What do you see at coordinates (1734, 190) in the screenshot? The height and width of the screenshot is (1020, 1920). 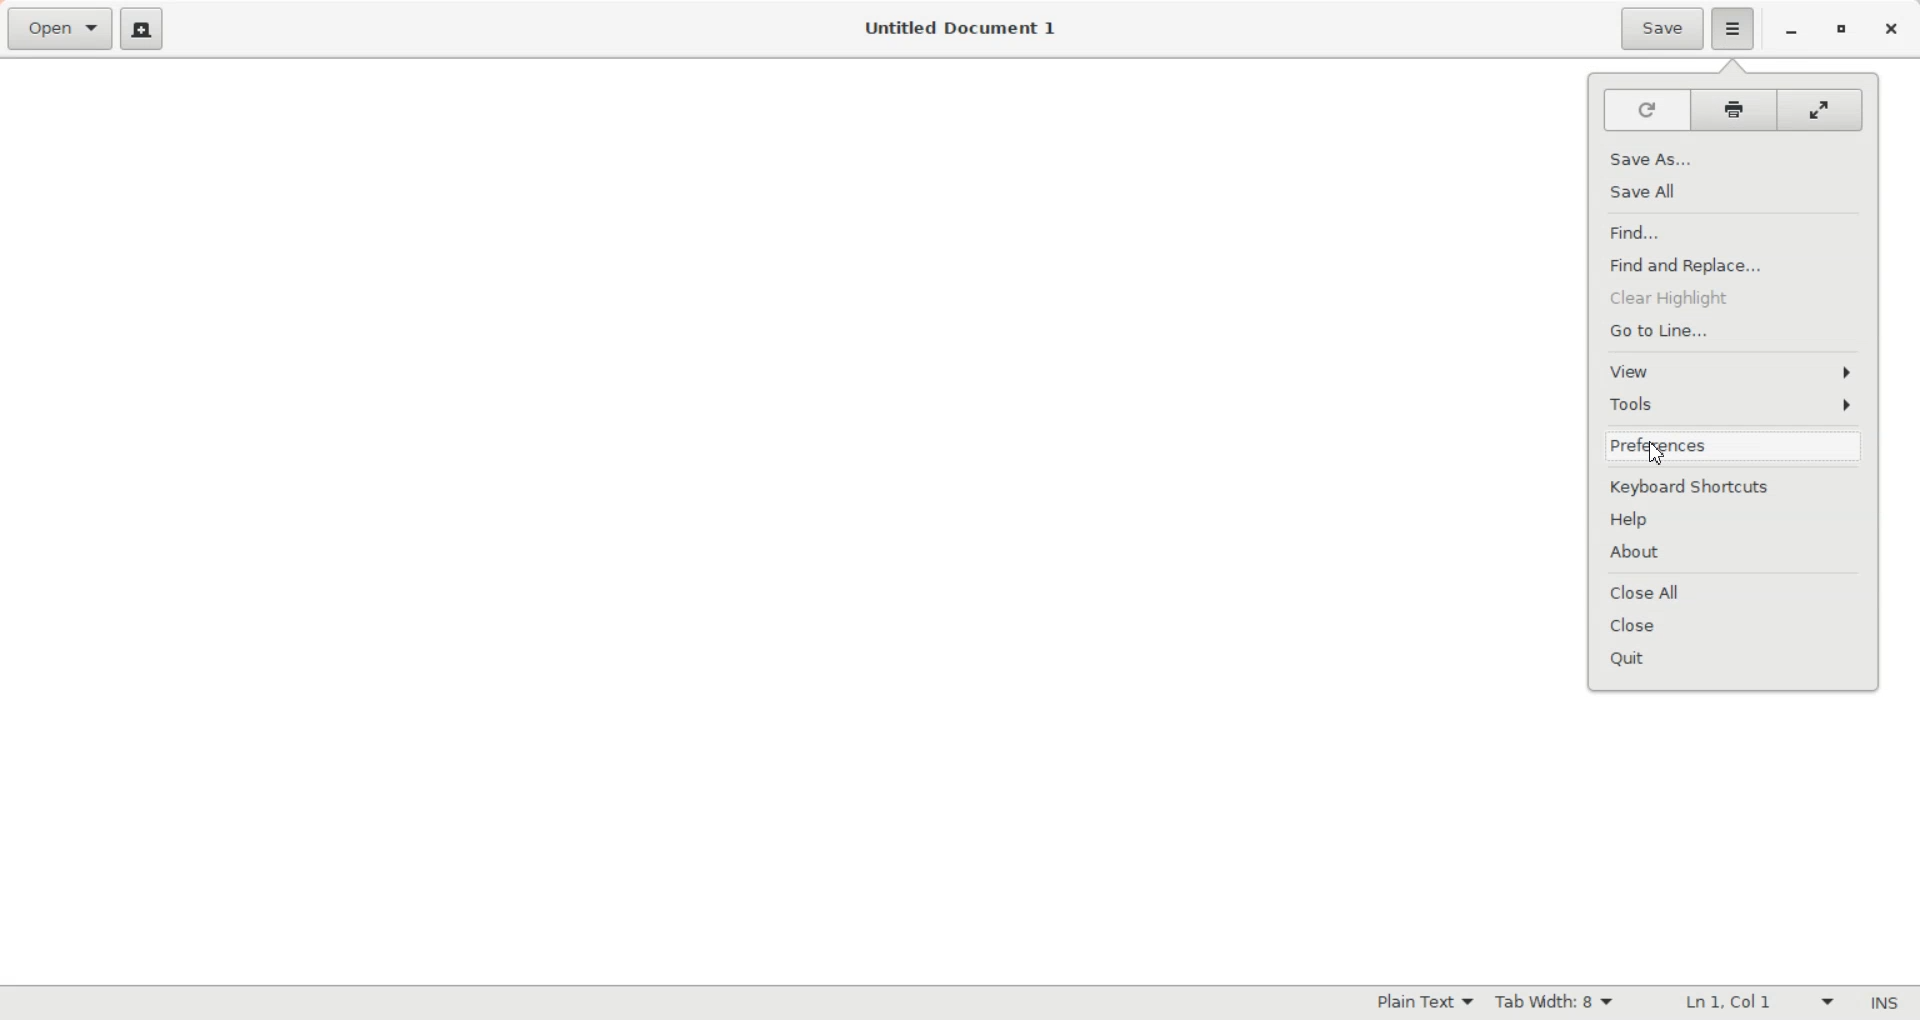 I see `Save All` at bounding box center [1734, 190].